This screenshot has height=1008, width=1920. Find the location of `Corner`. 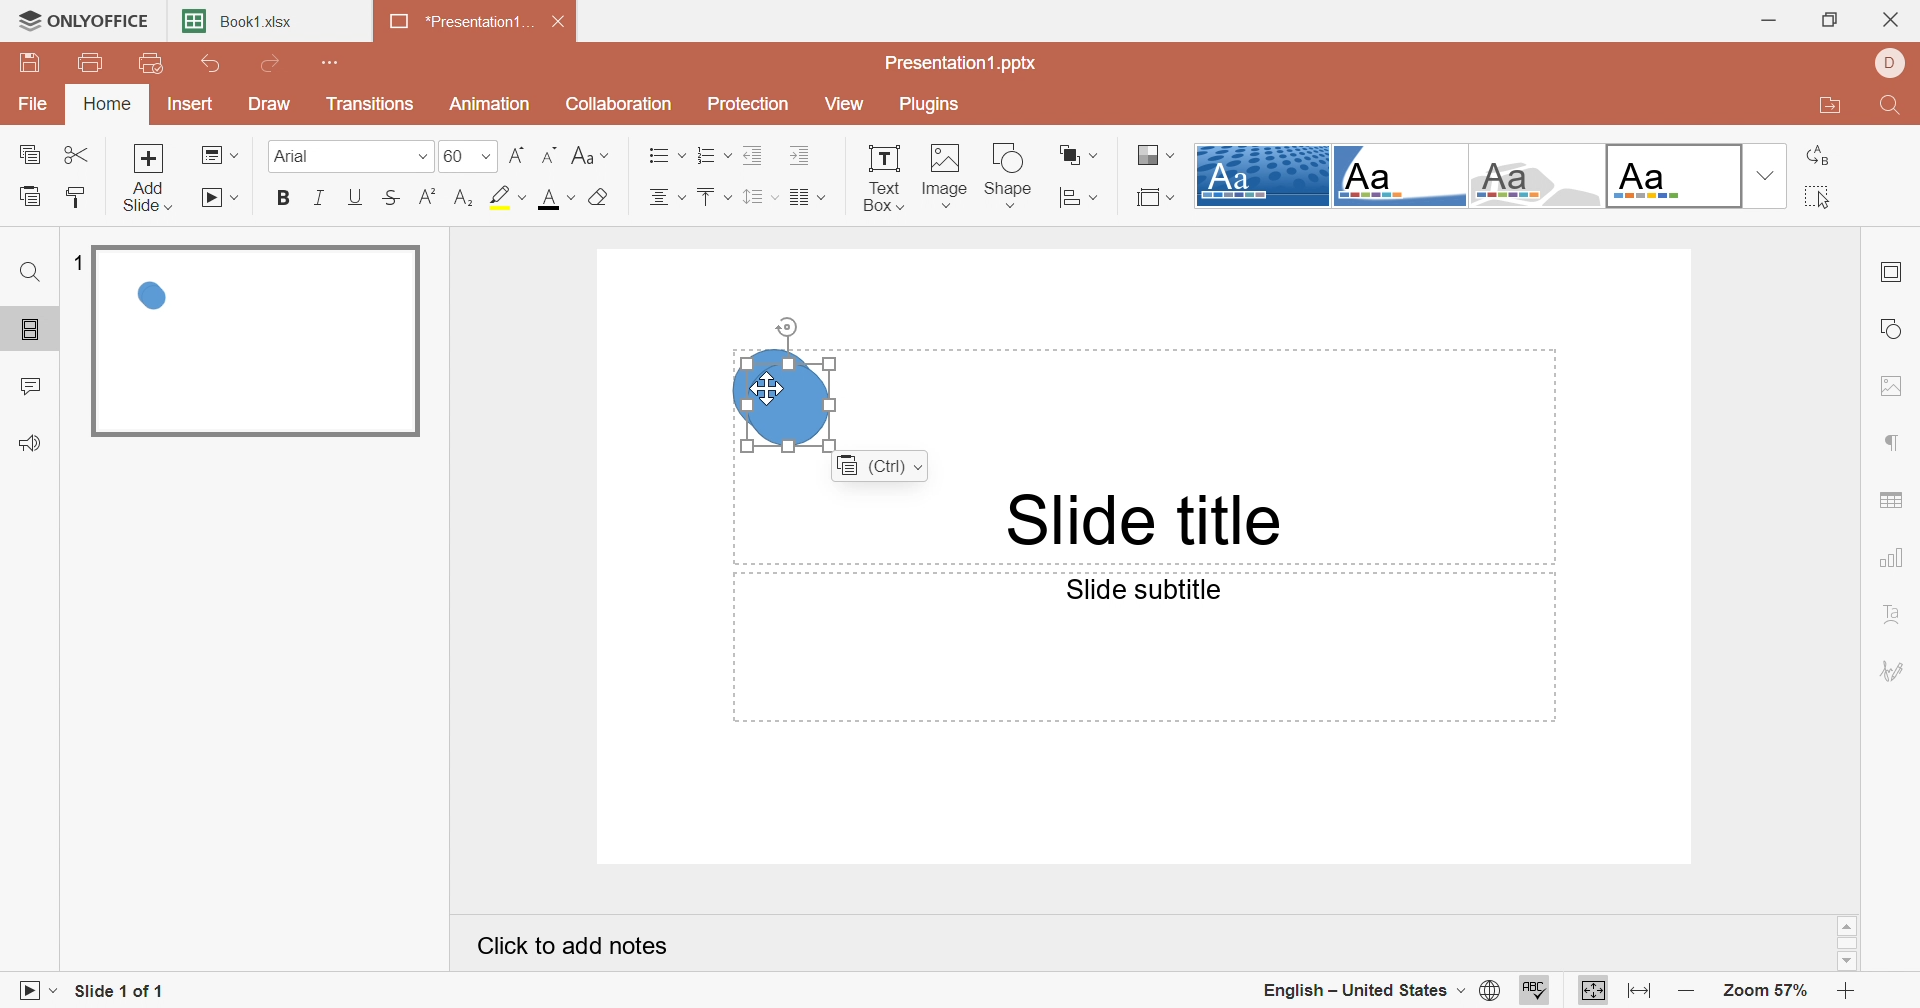

Corner is located at coordinates (1398, 180).